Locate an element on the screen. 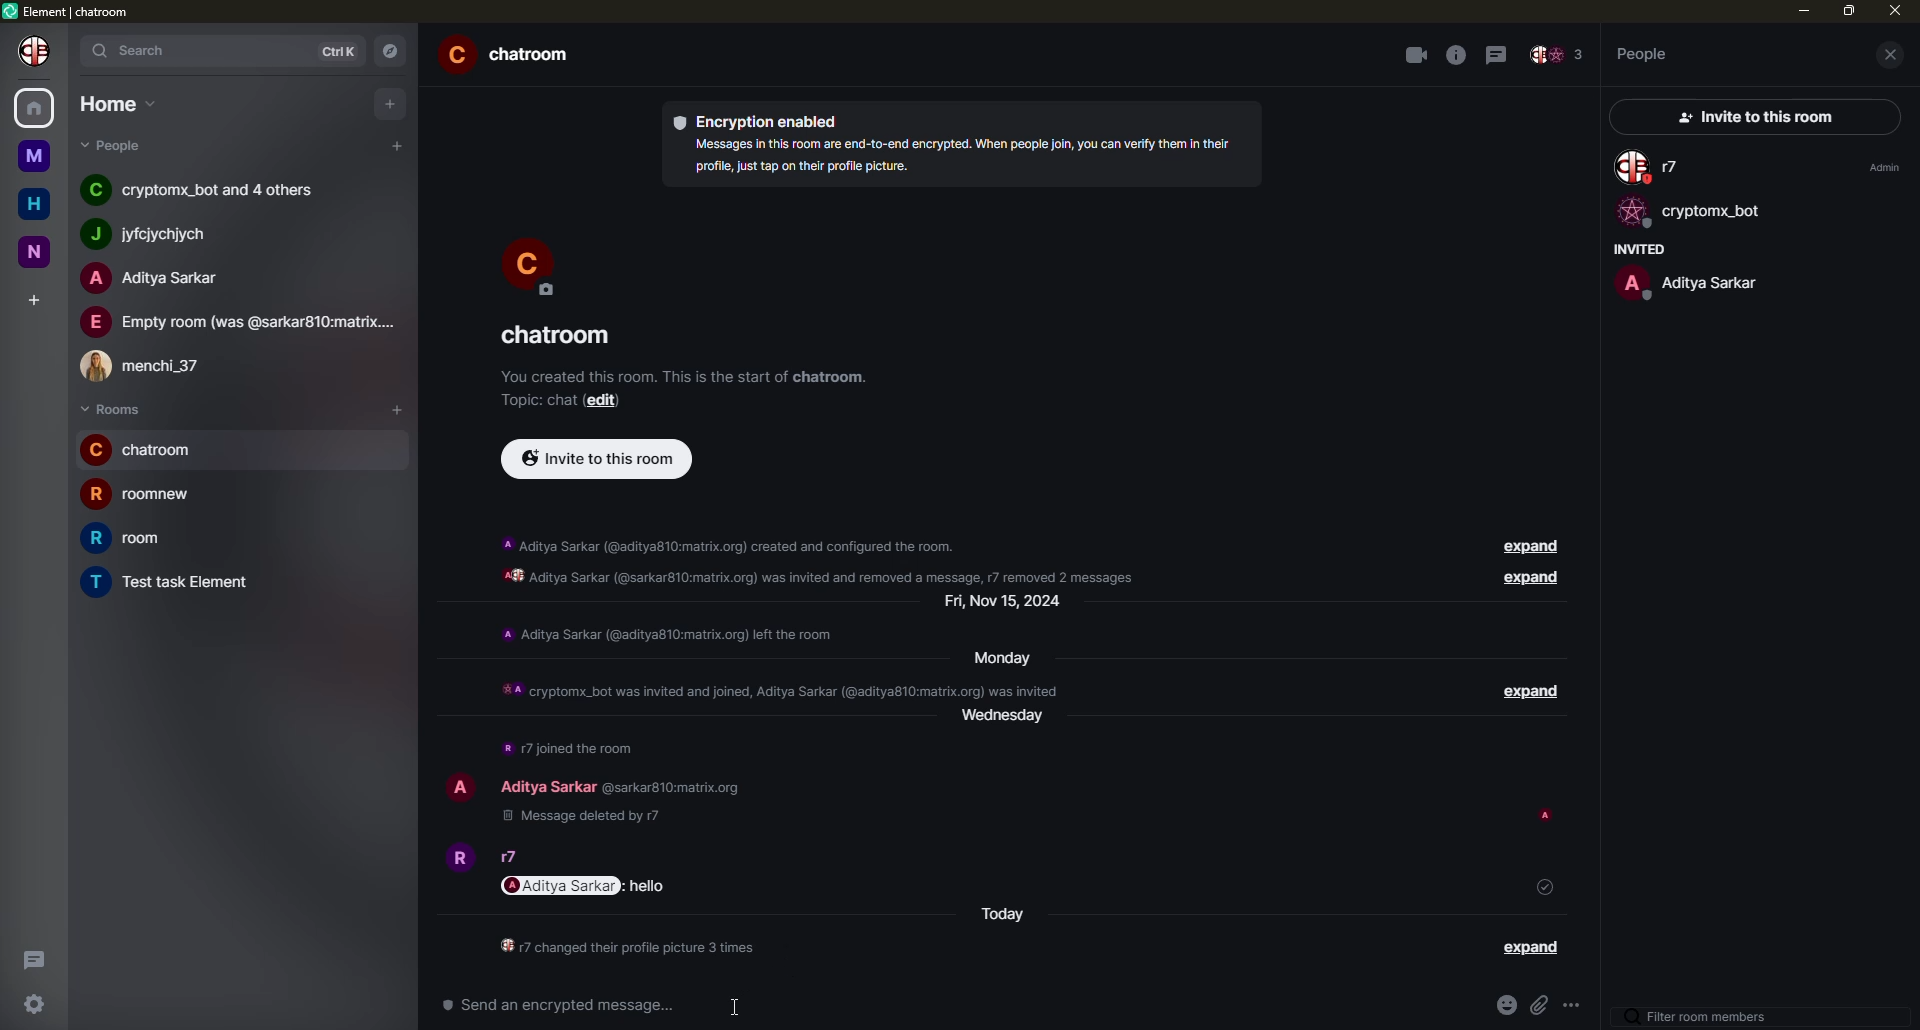   Send an encrypted message... is located at coordinates (562, 1005).